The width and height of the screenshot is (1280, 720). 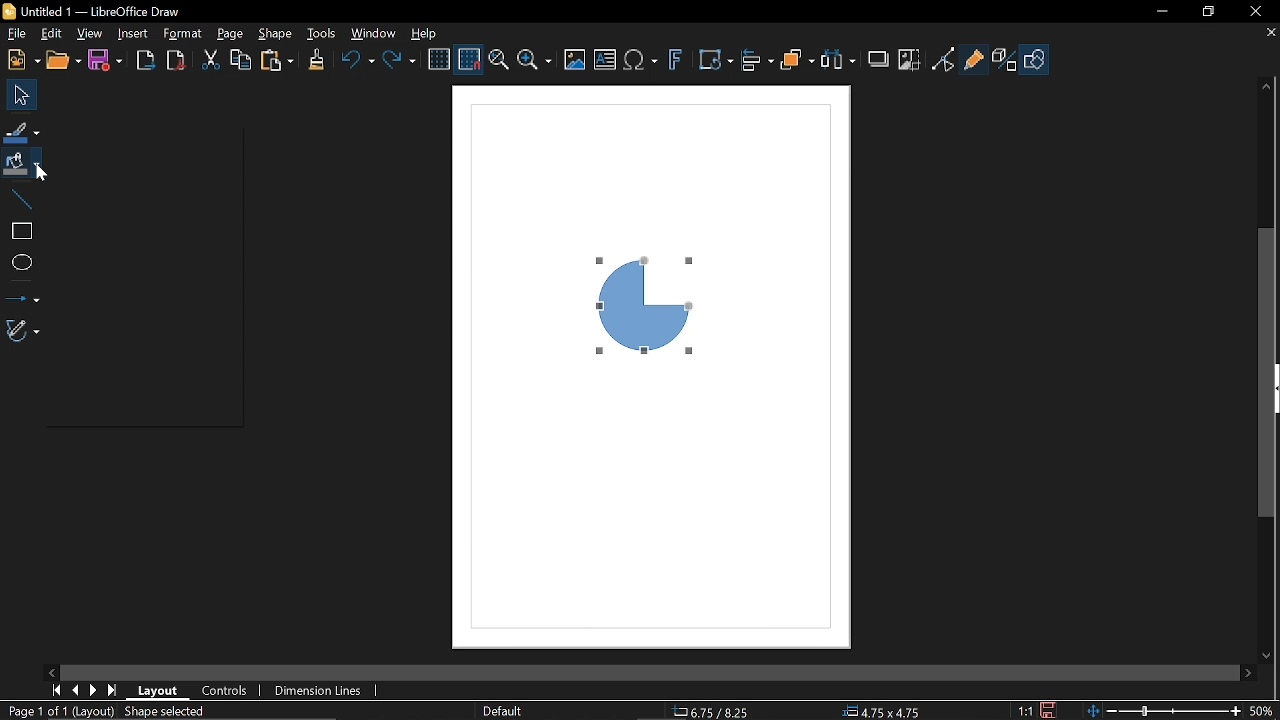 What do you see at coordinates (374, 34) in the screenshot?
I see `Window` at bounding box center [374, 34].